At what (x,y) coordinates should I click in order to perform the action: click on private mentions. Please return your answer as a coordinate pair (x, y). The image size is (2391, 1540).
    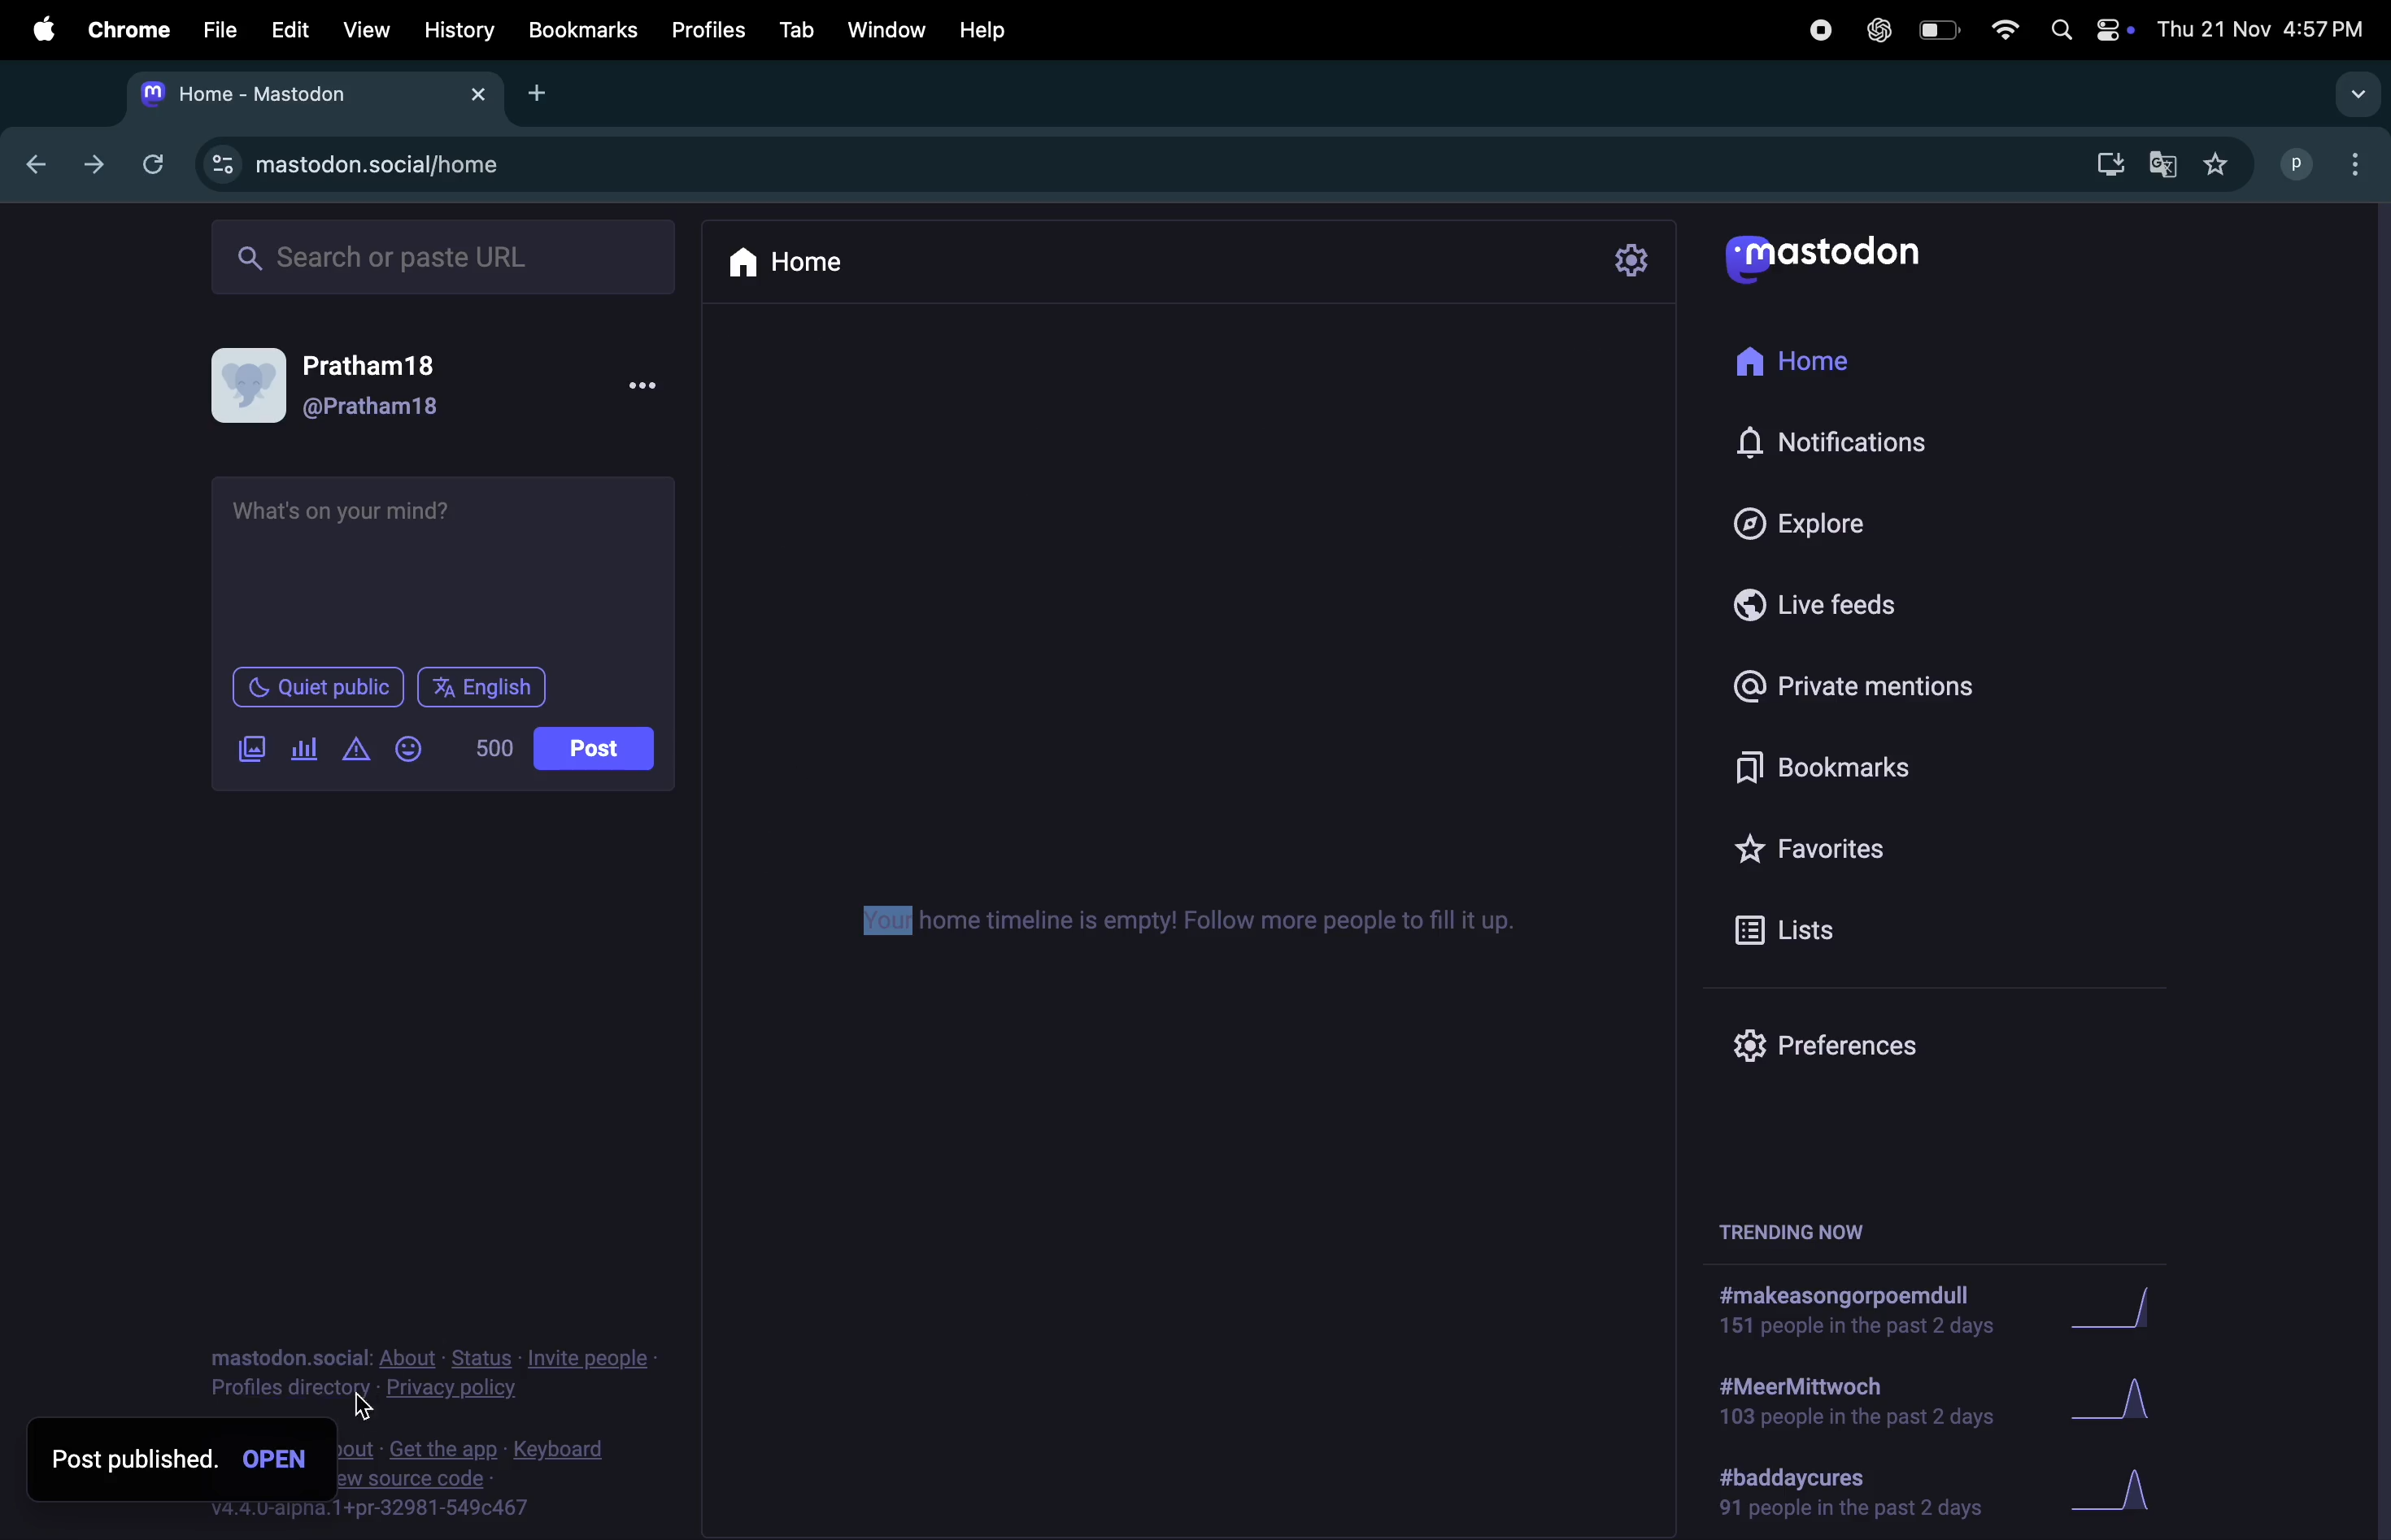
    Looking at the image, I should click on (1857, 692).